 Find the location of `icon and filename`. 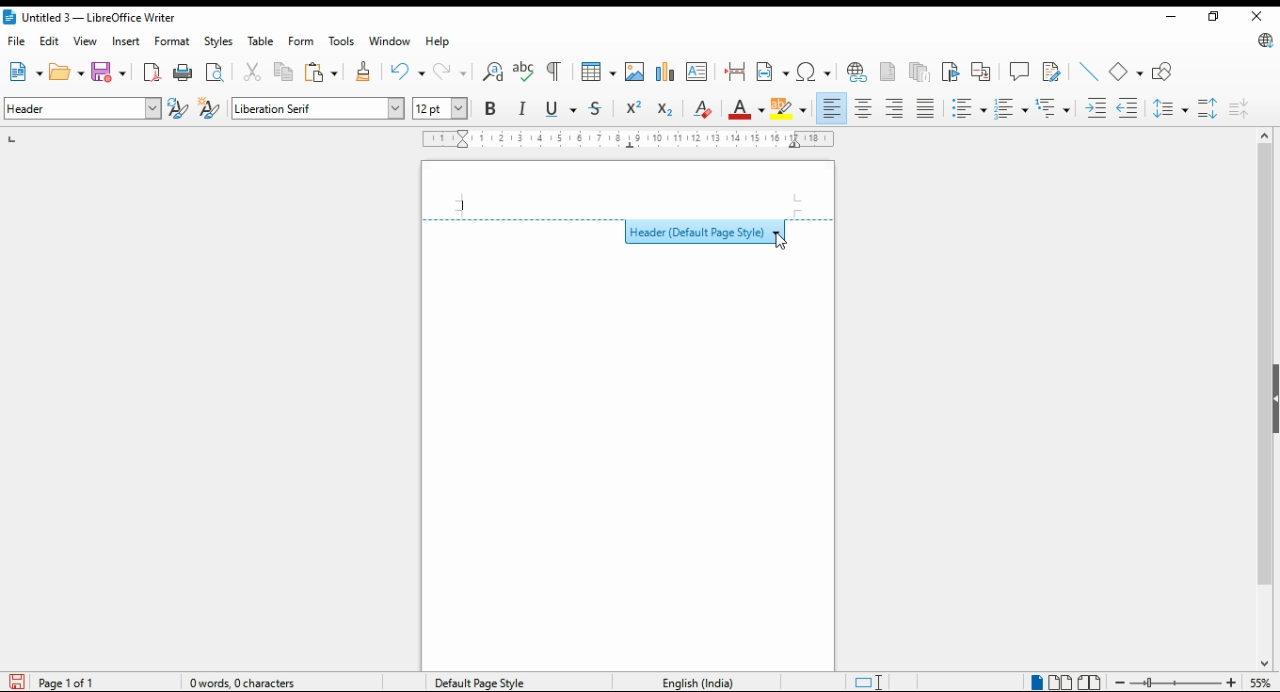

icon and filename is located at coordinates (91, 19).